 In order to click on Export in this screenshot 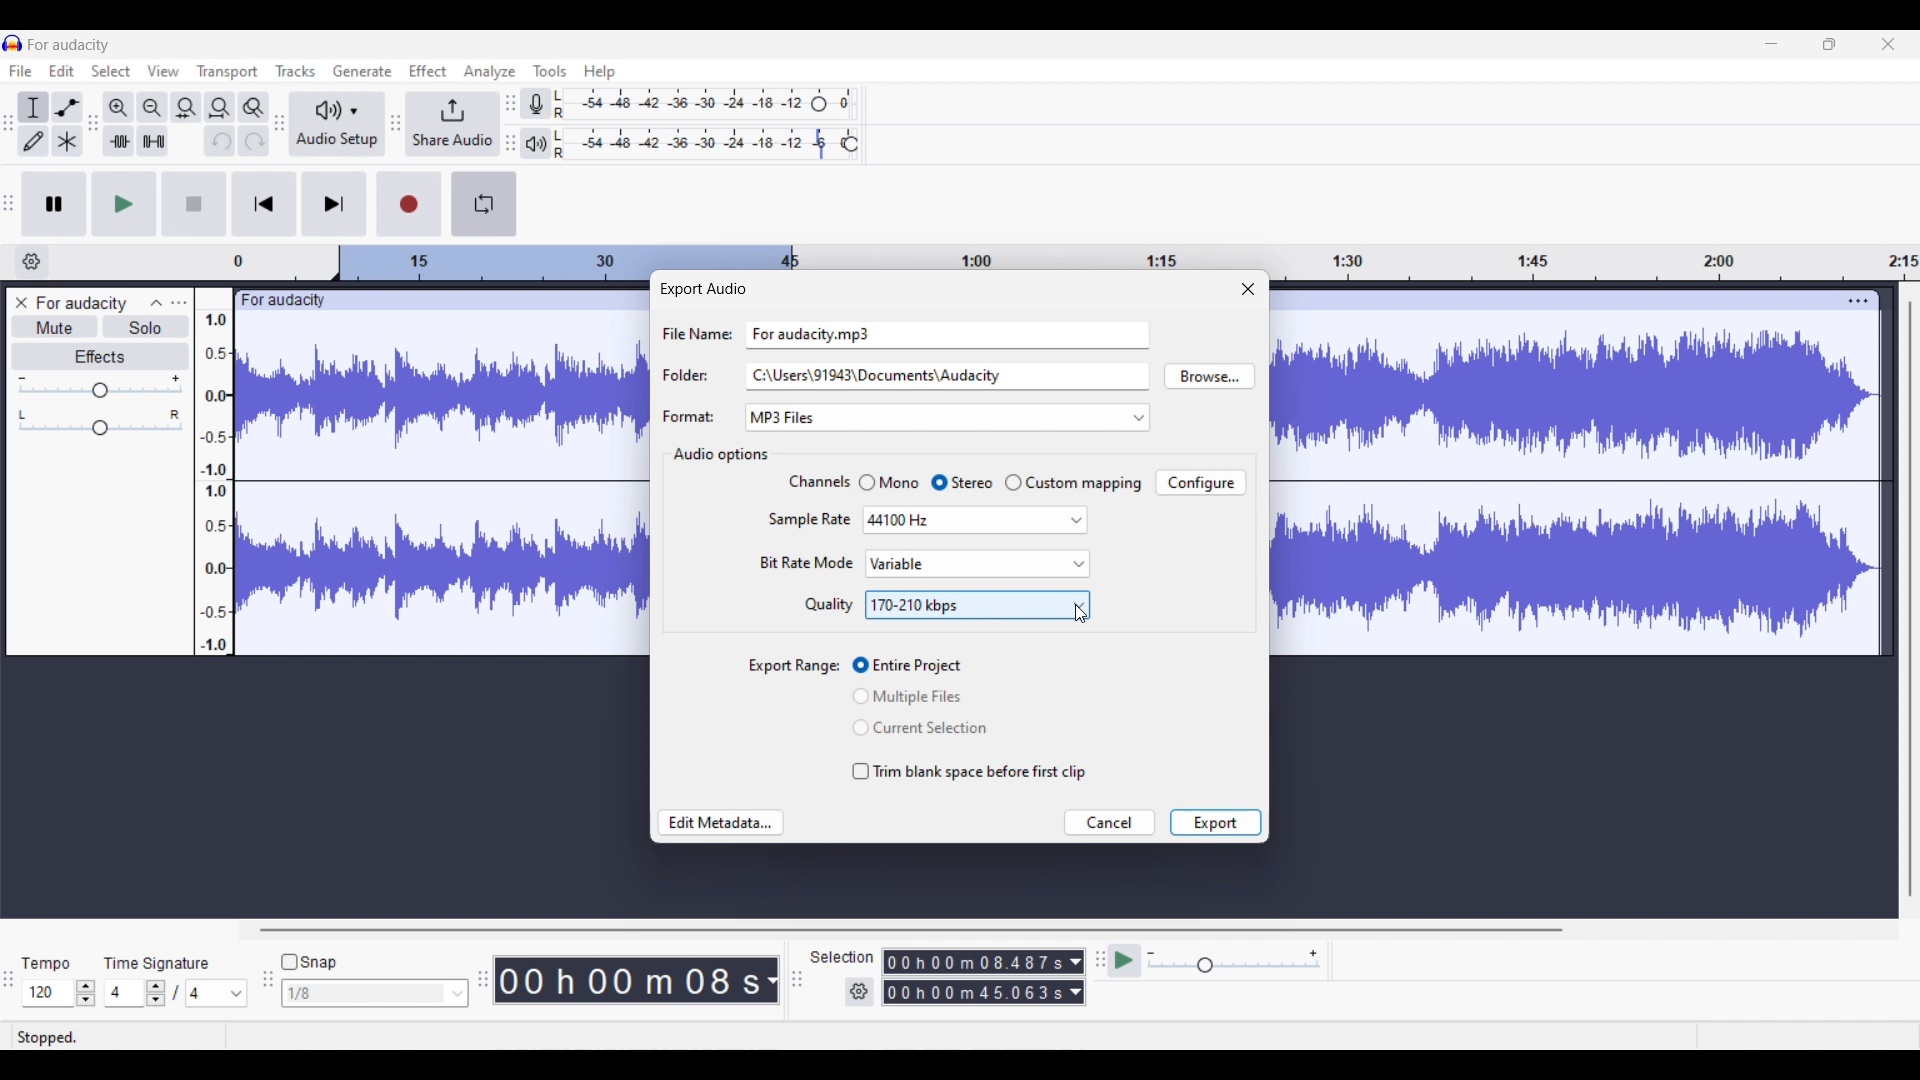, I will do `click(1215, 822)`.